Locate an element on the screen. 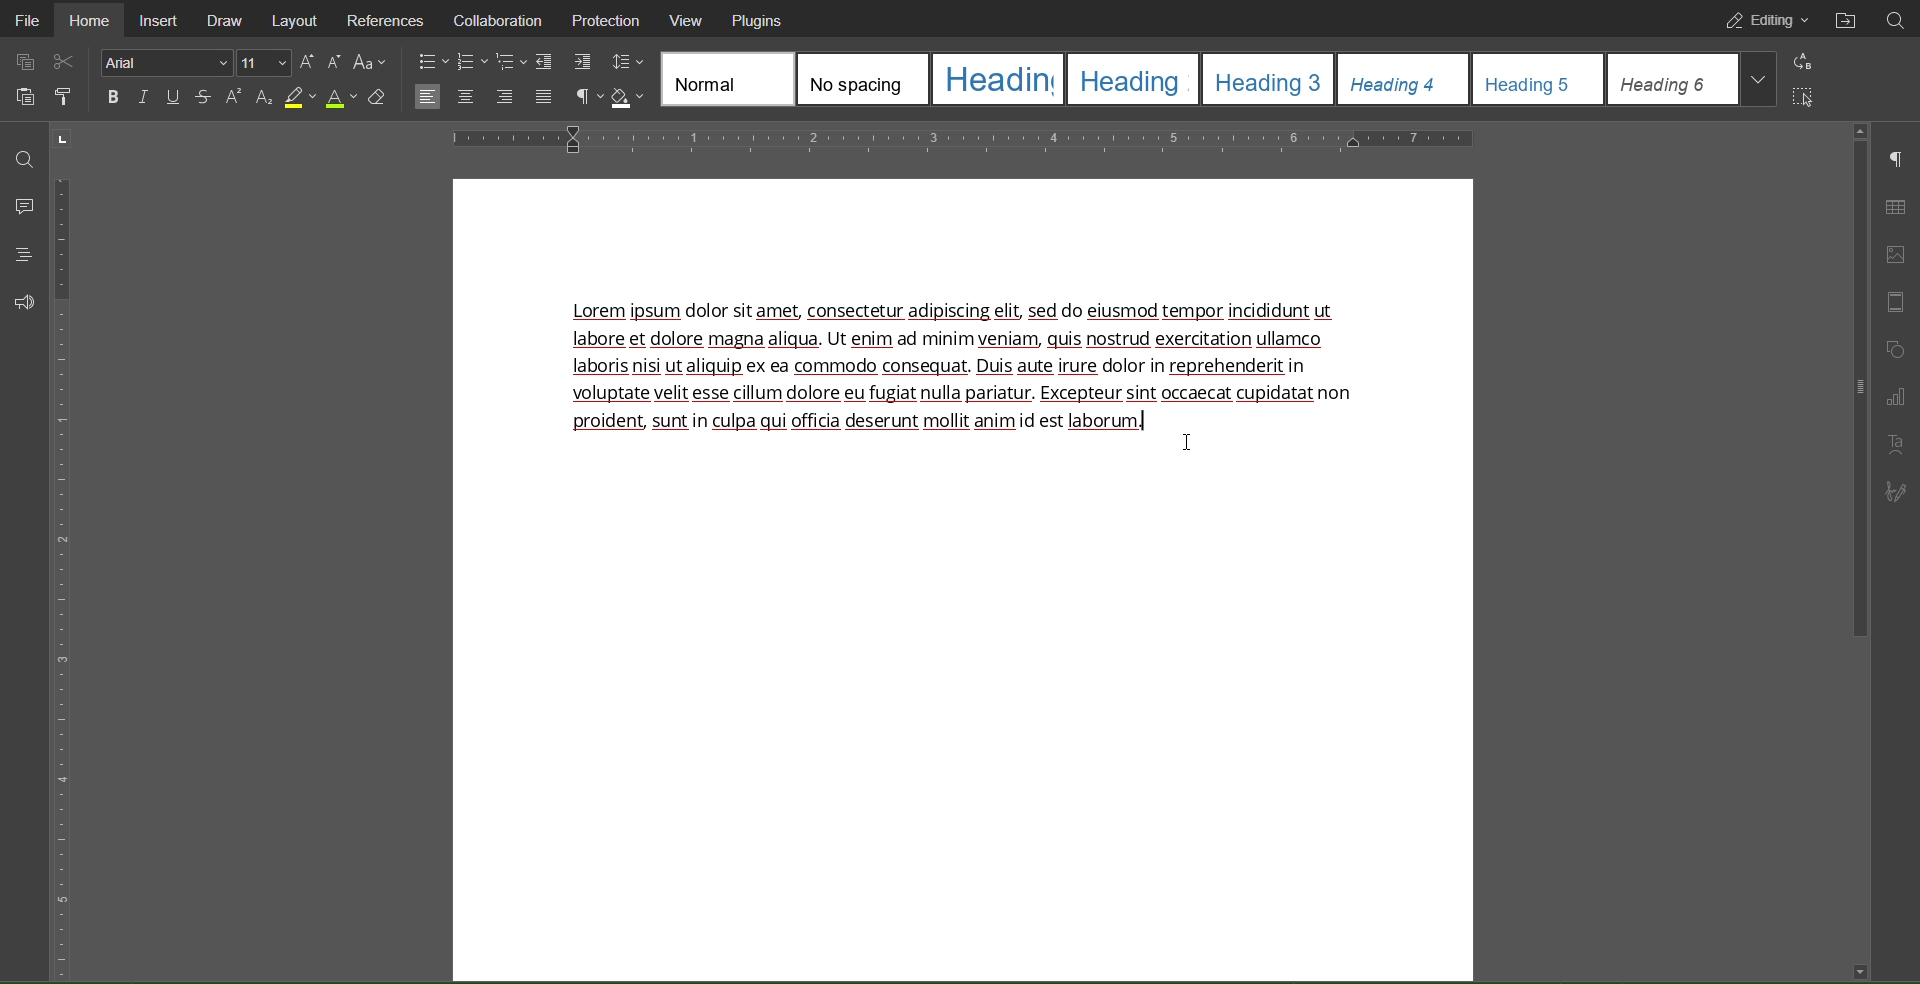 The image size is (1920, 984). Heading 4 is located at coordinates (1400, 79).